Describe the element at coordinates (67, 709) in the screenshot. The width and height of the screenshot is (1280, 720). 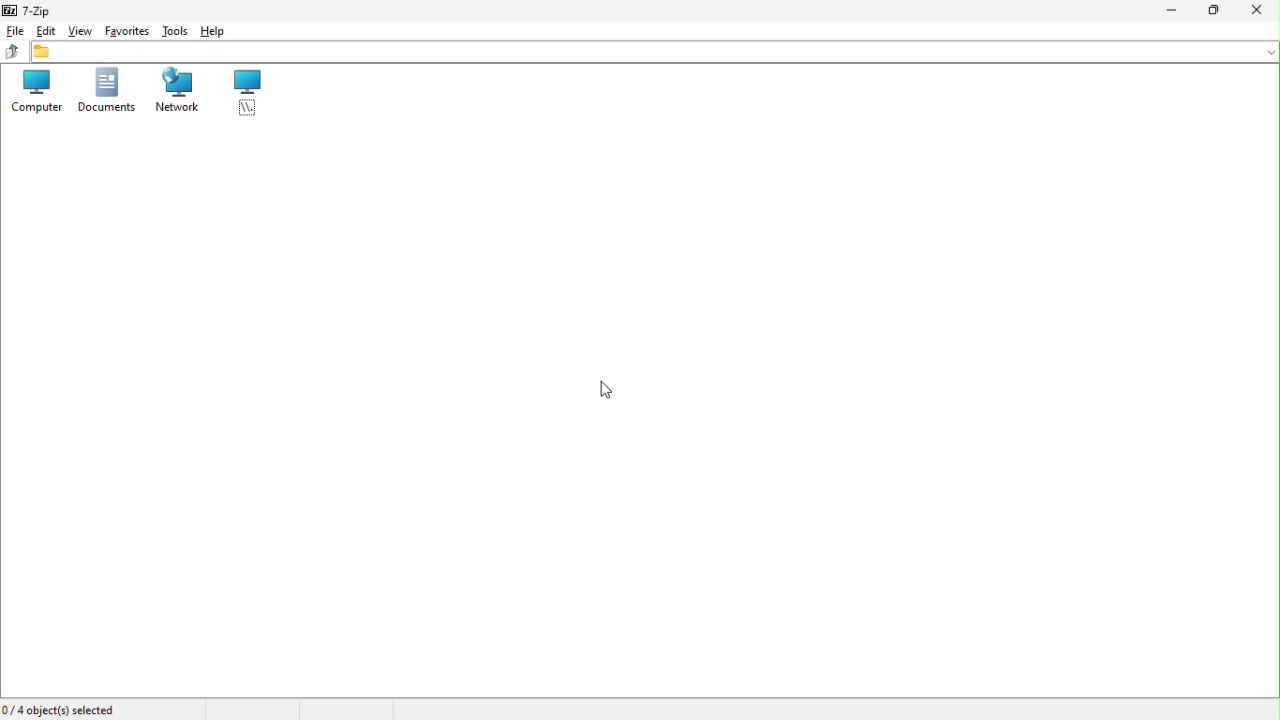
I see `4 object selected` at that location.